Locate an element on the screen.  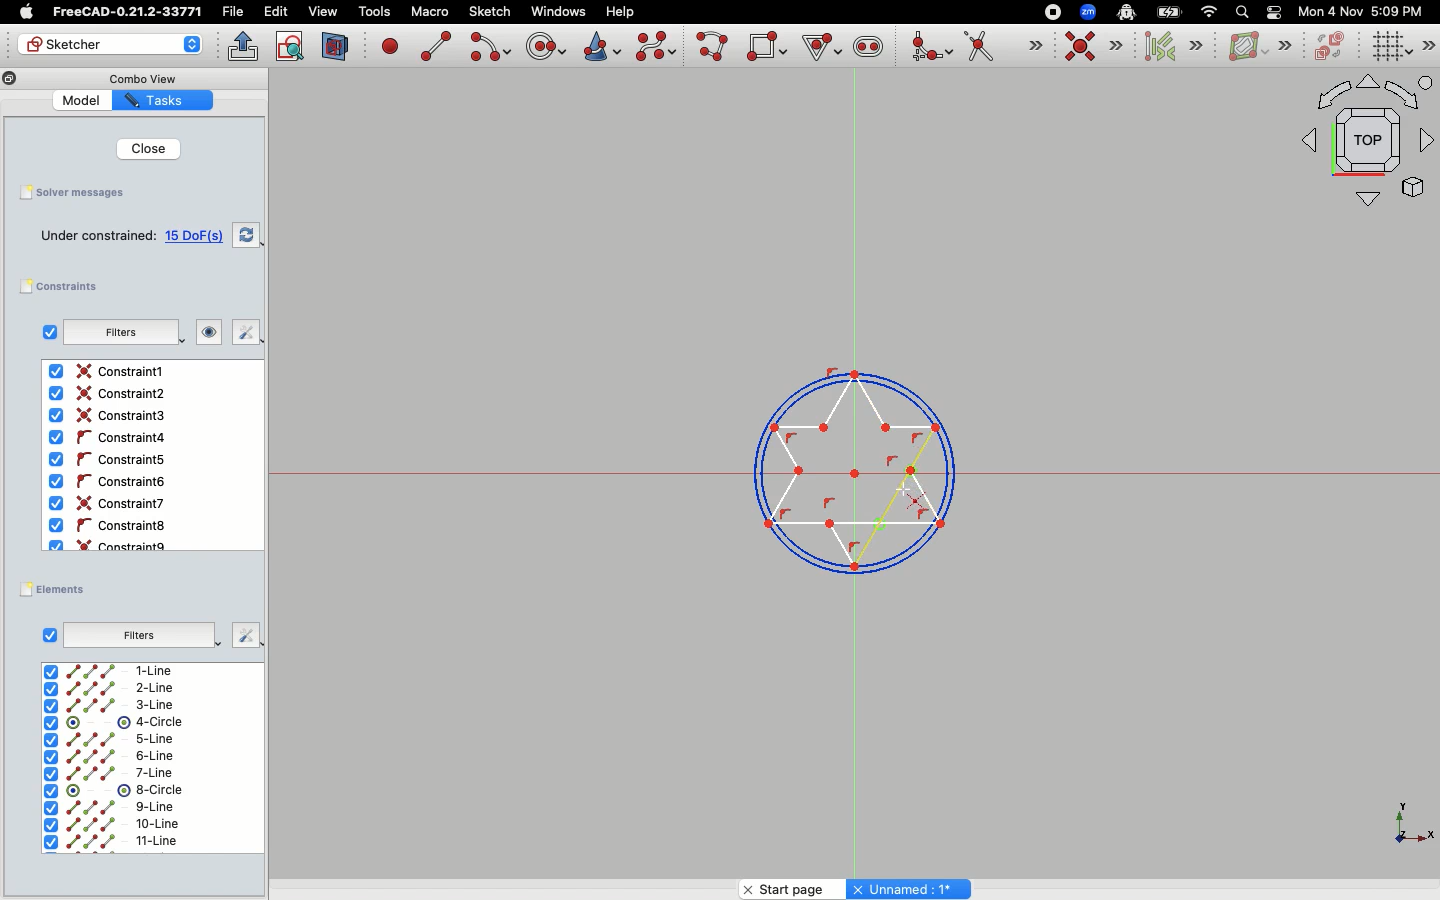
Combo View is located at coordinates (139, 78).